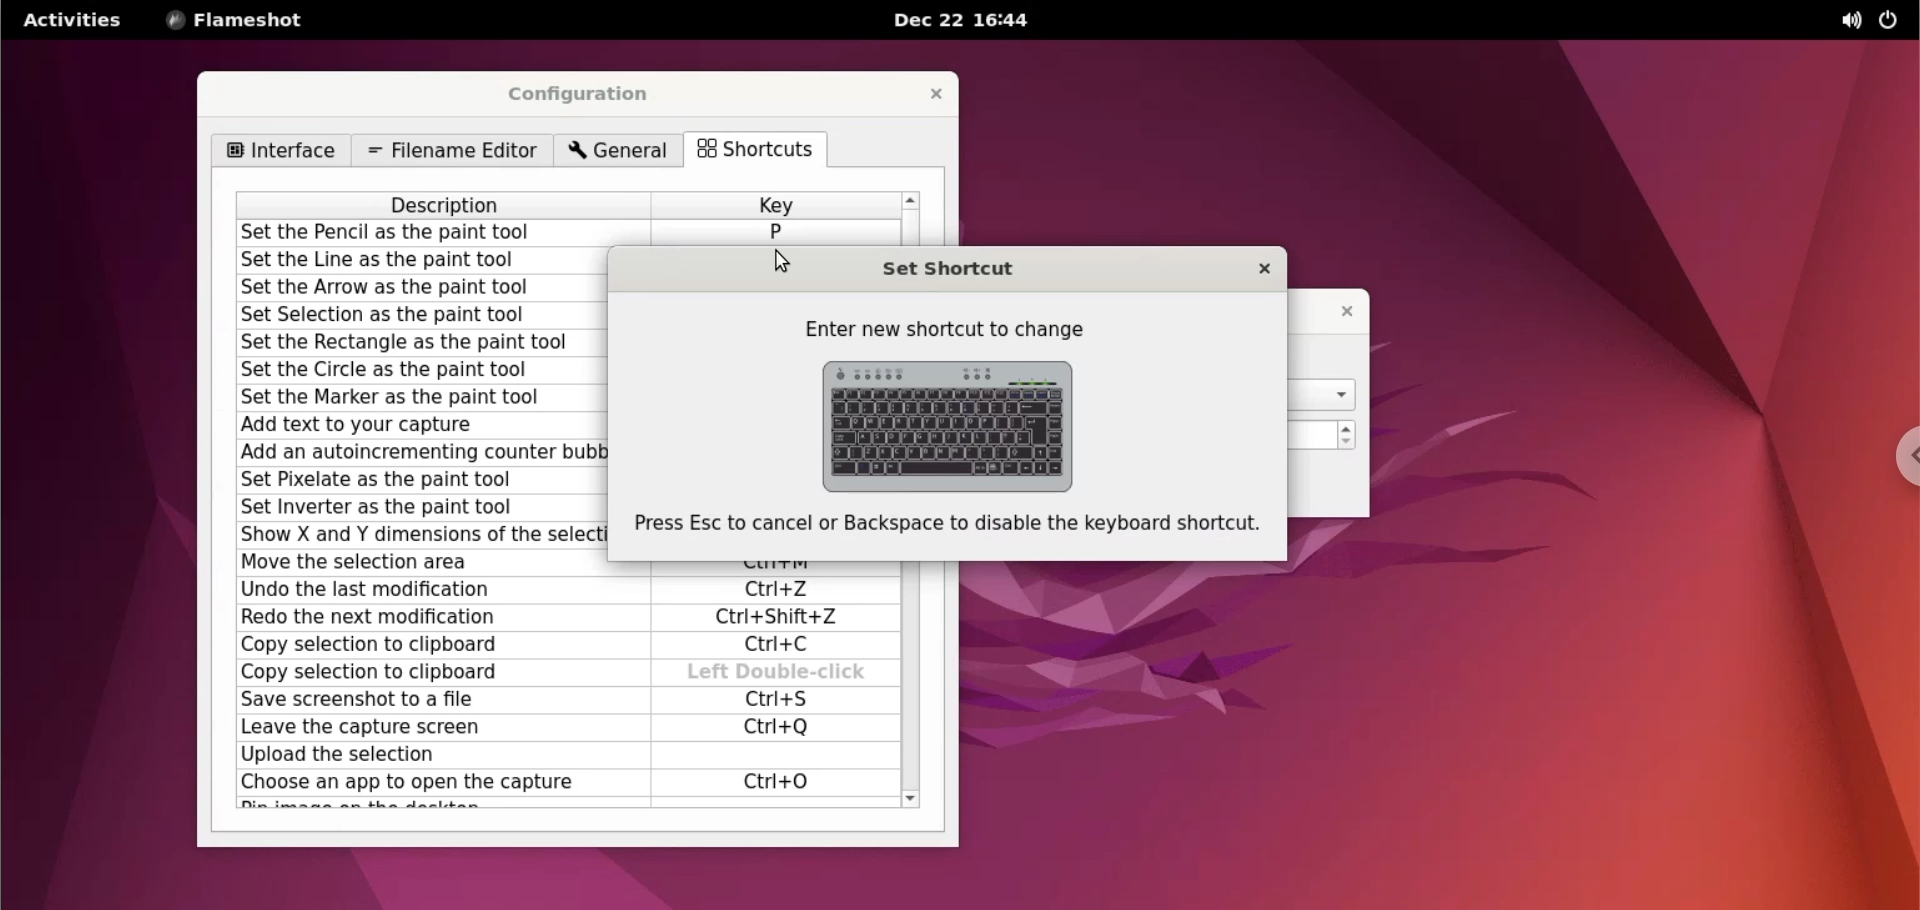 This screenshot has width=1920, height=910. I want to click on set selection as paint tool, so click(422, 316).